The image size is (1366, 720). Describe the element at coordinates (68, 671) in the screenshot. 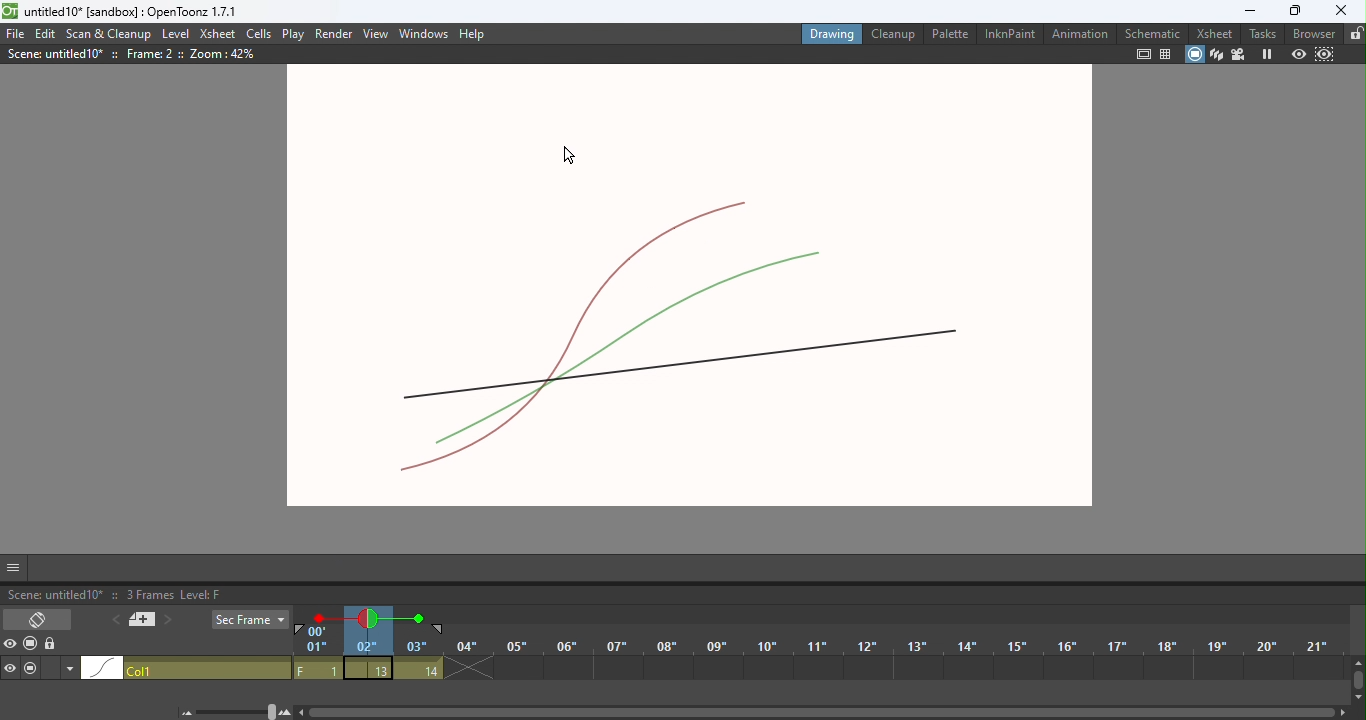

I see `Additional column settings` at that location.